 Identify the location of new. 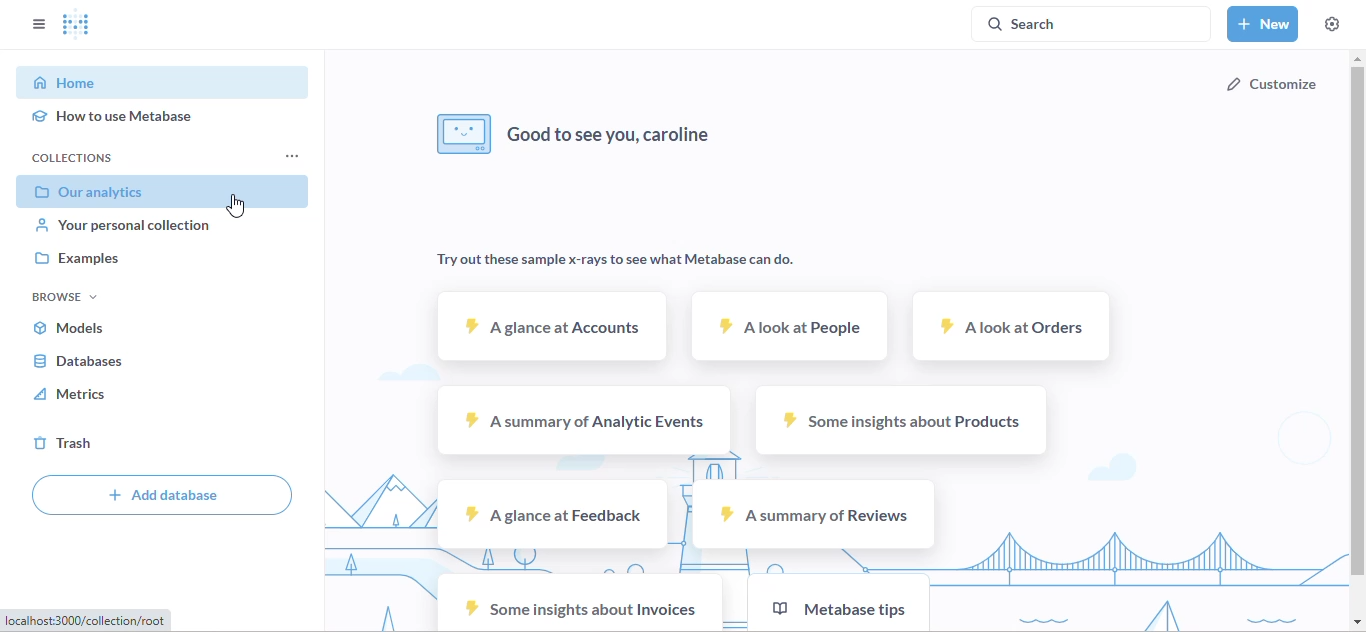
(1263, 23).